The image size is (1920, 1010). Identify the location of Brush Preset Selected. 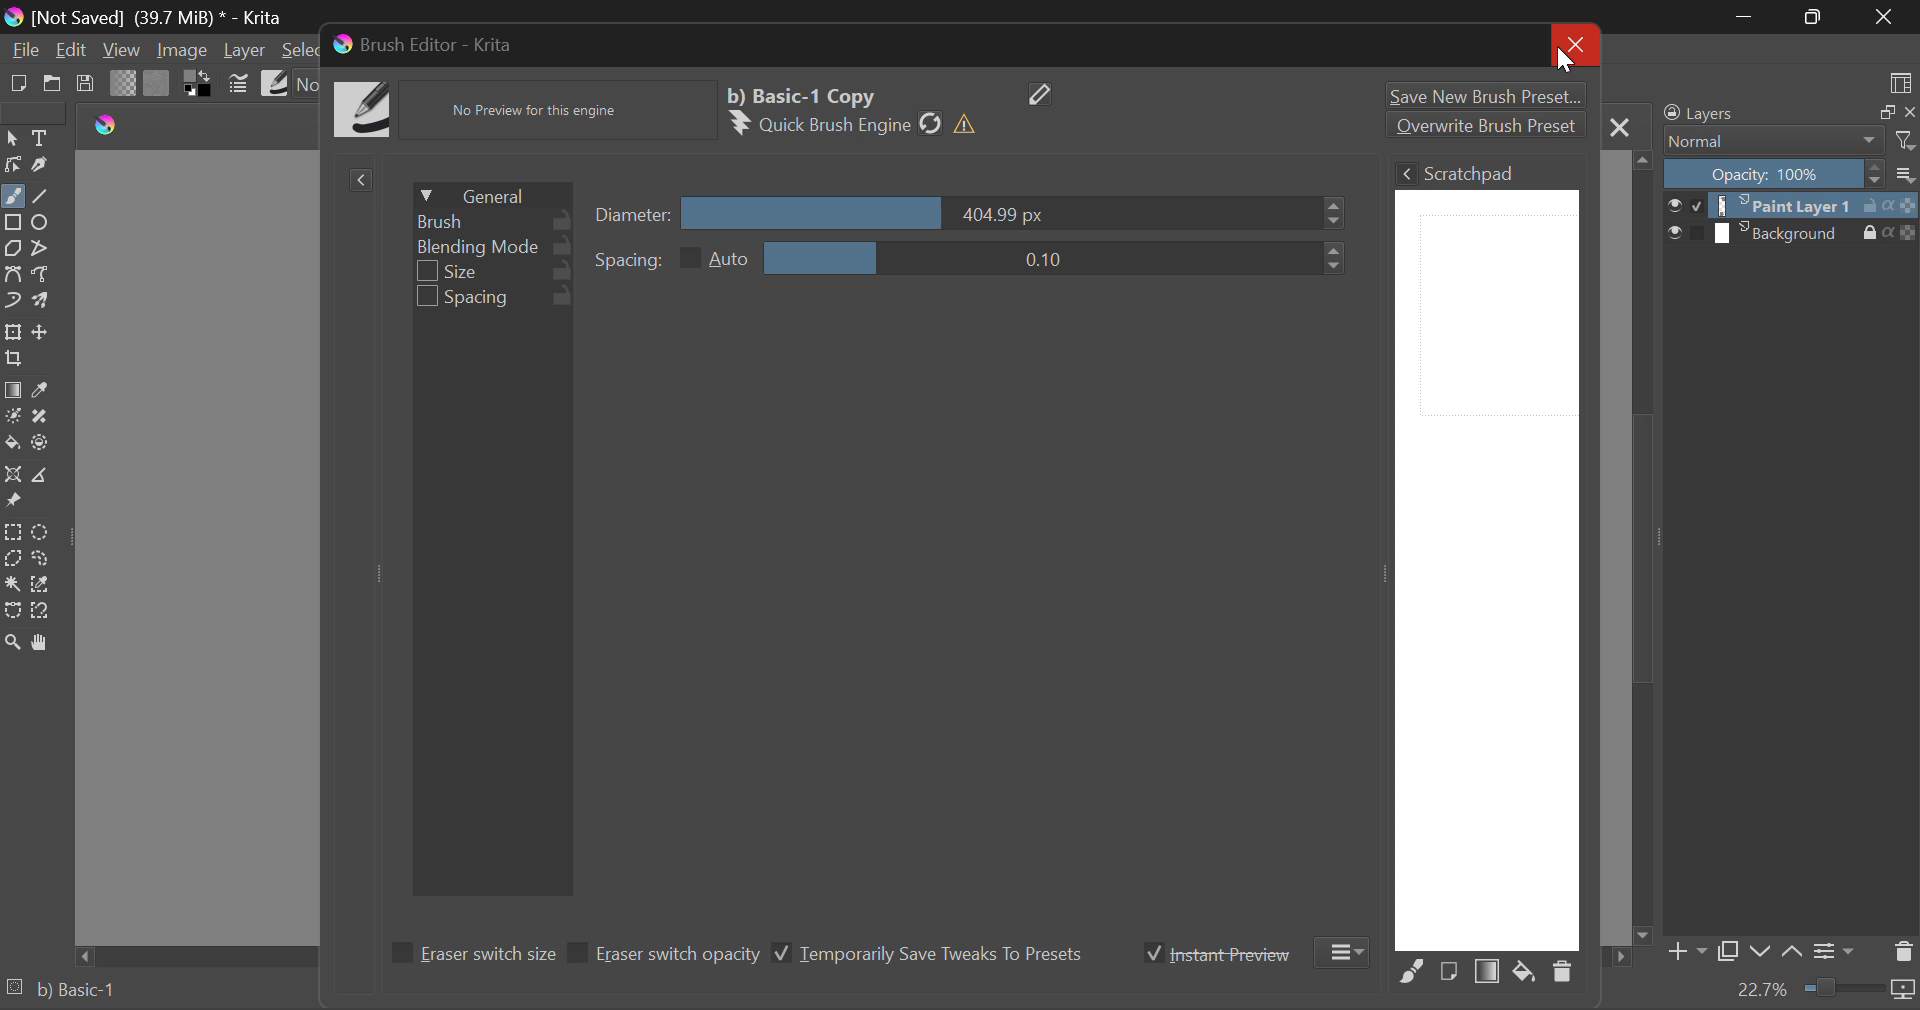
(60, 993).